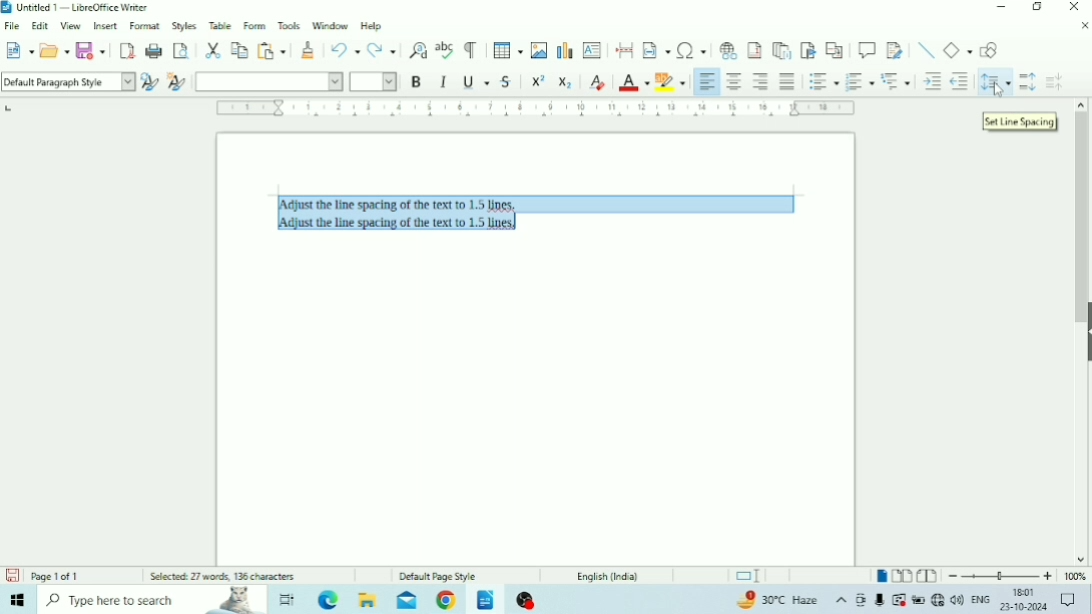  What do you see at coordinates (1020, 122) in the screenshot?
I see `Set Line Spacing` at bounding box center [1020, 122].